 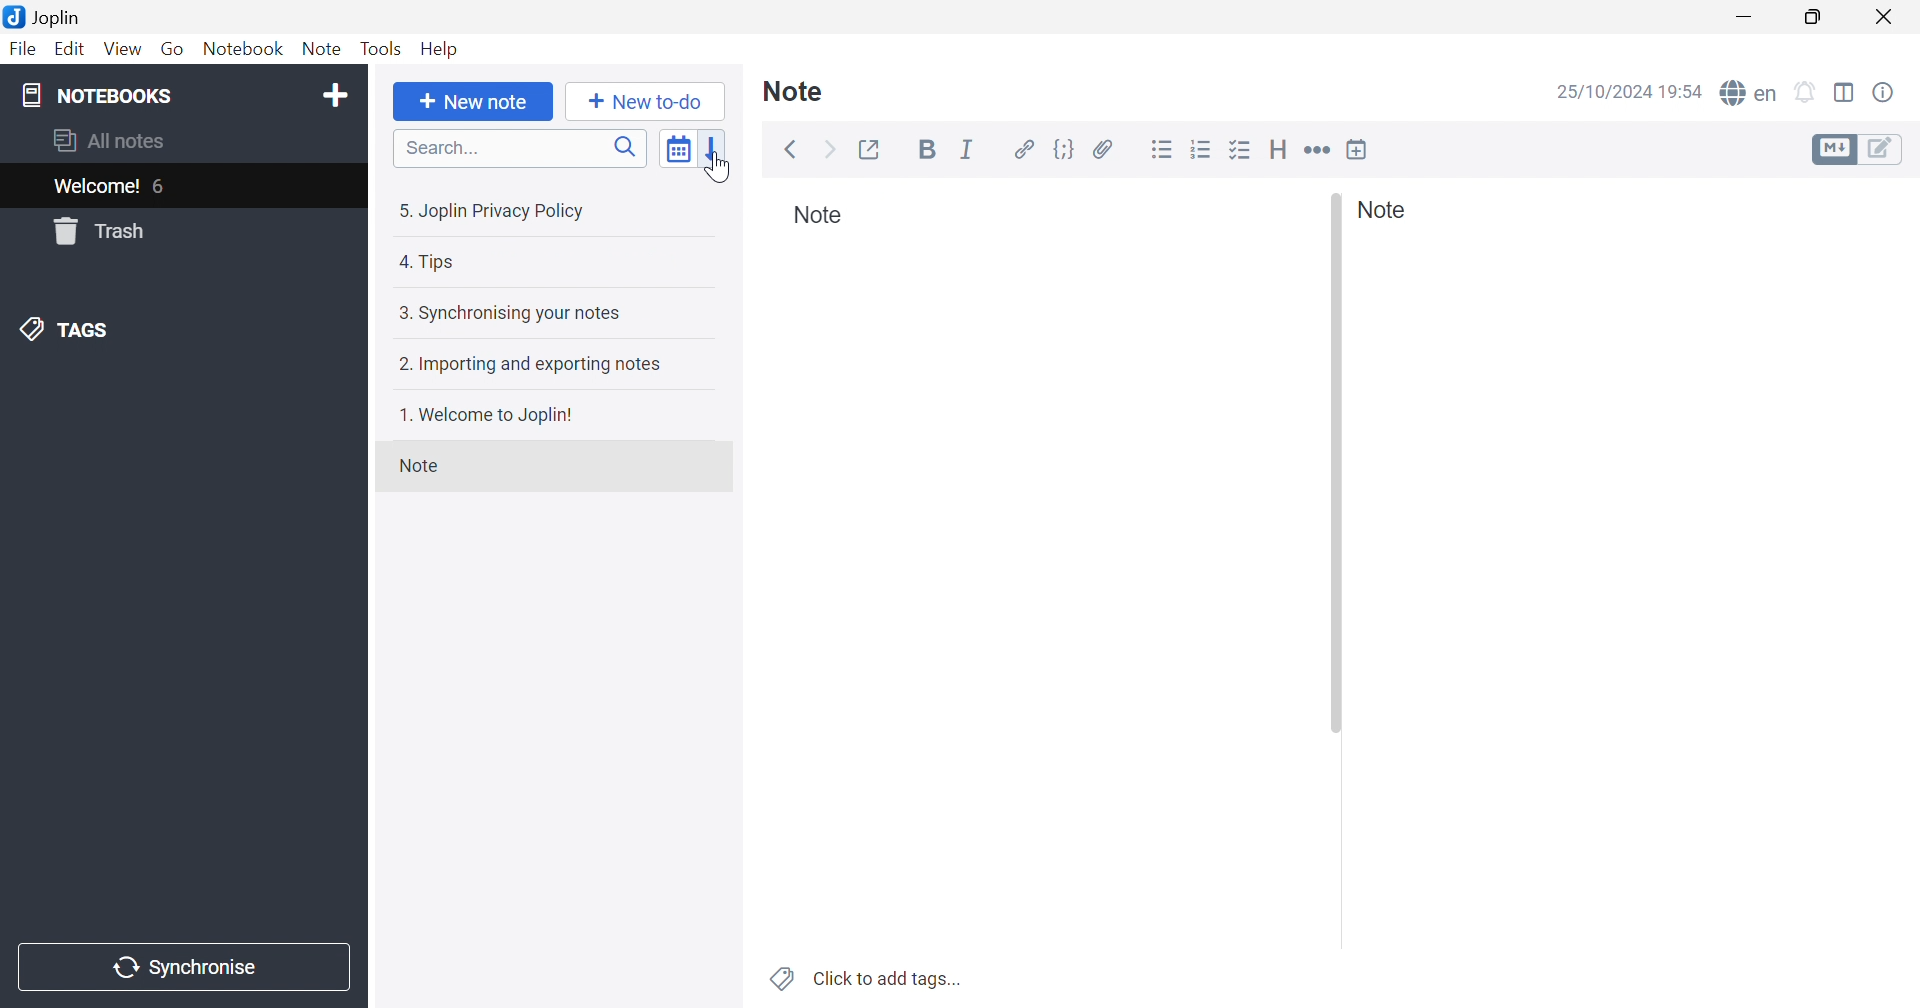 What do you see at coordinates (715, 152) in the screenshot?
I see `Reverse sort order` at bounding box center [715, 152].